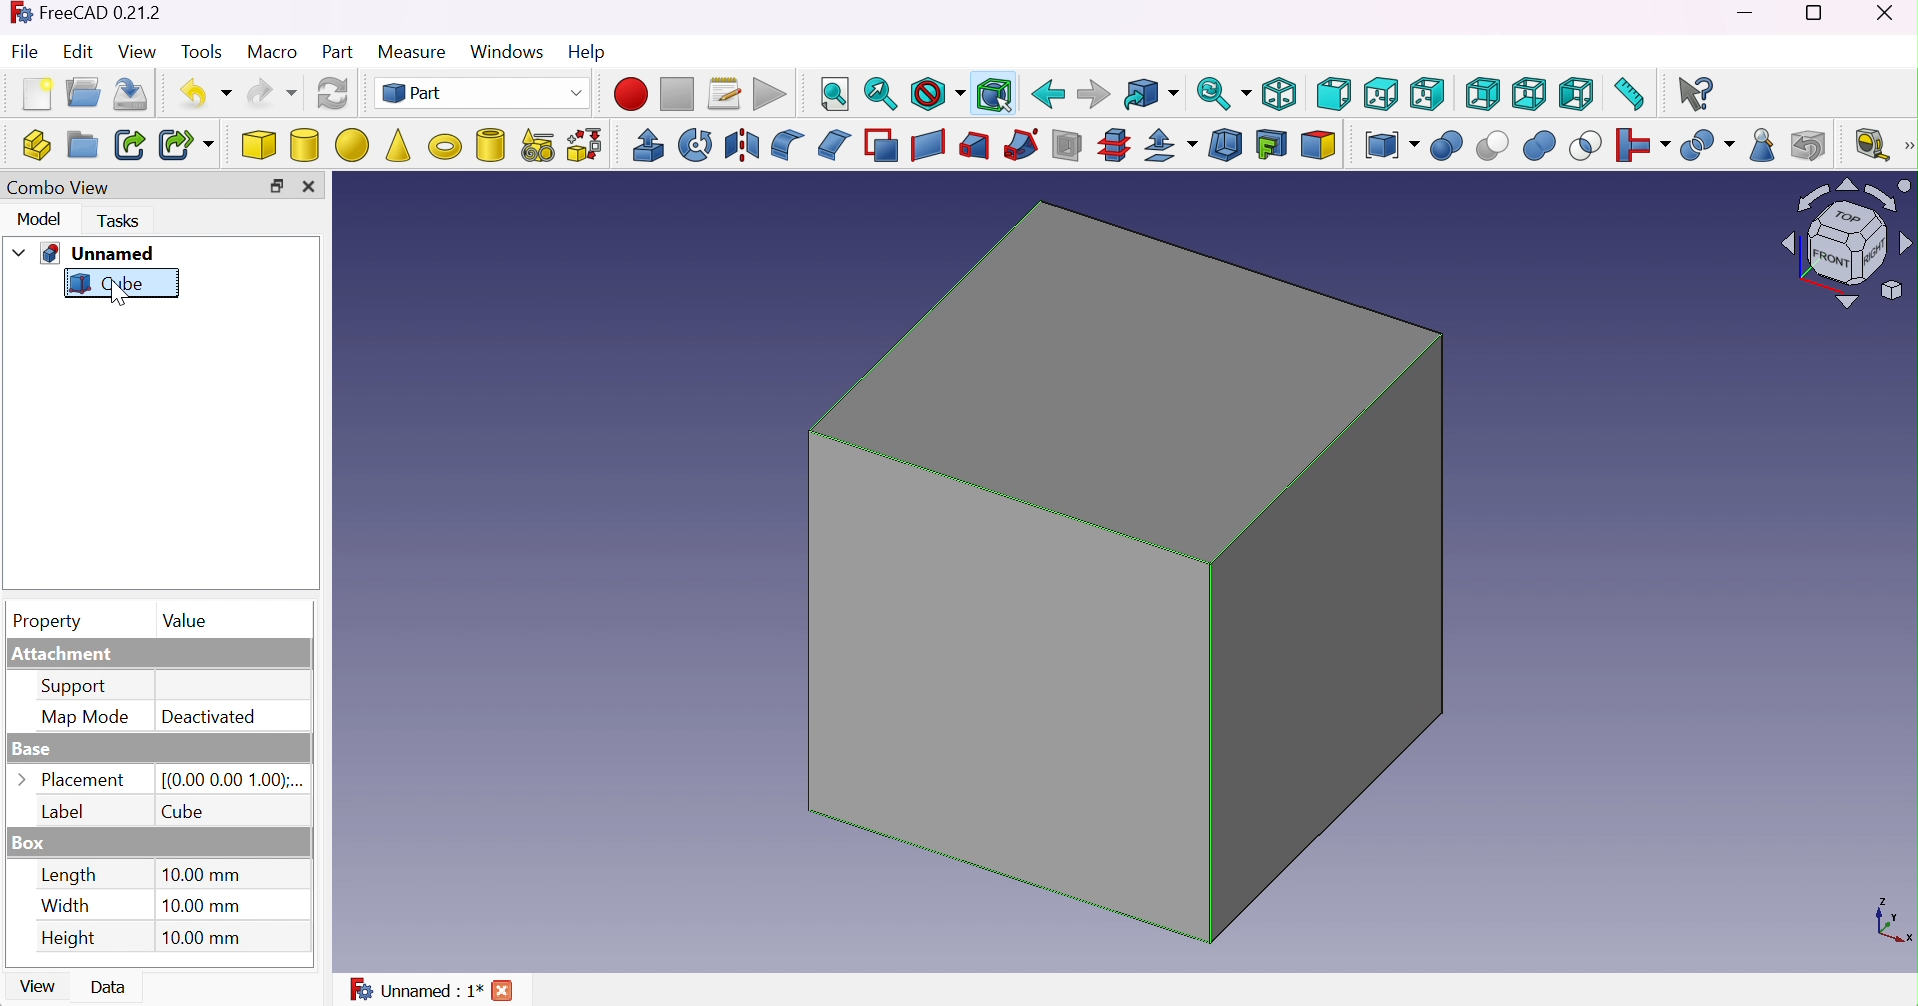 The height and width of the screenshot is (1006, 1918). What do you see at coordinates (338, 55) in the screenshot?
I see `Part` at bounding box center [338, 55].